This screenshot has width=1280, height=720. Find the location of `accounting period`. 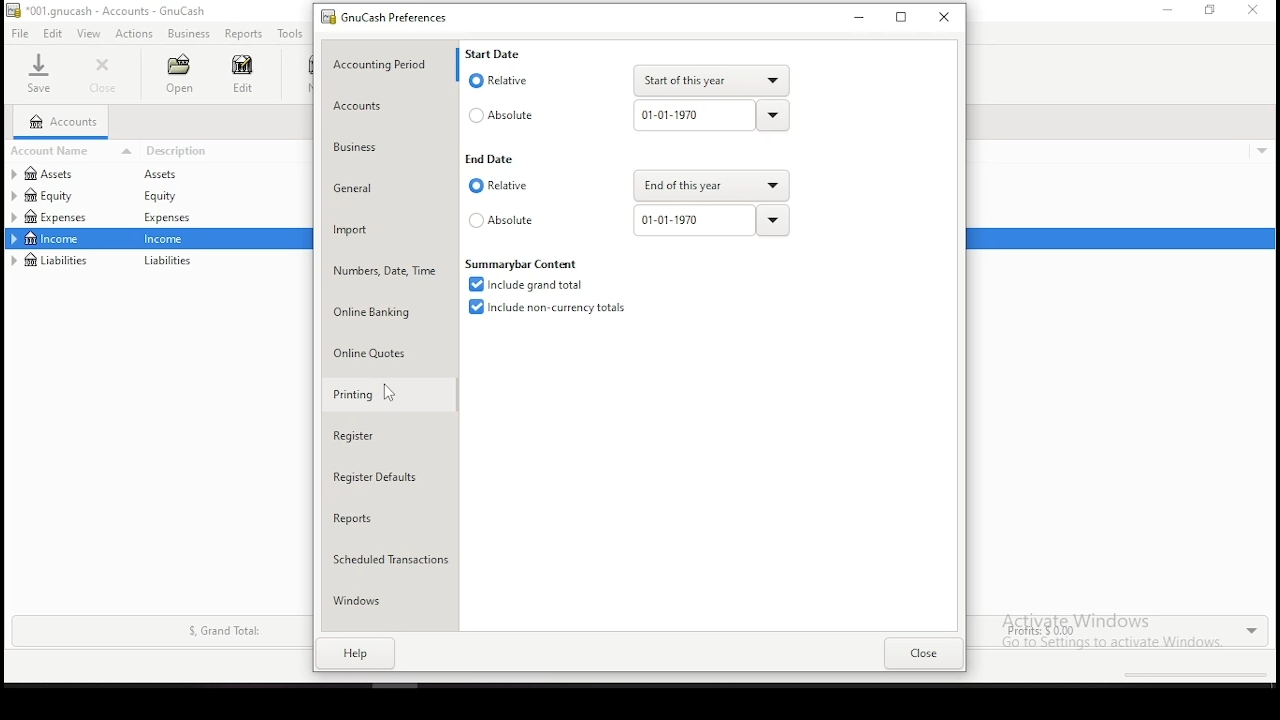

accounting period is located at coordinates (385, 63).